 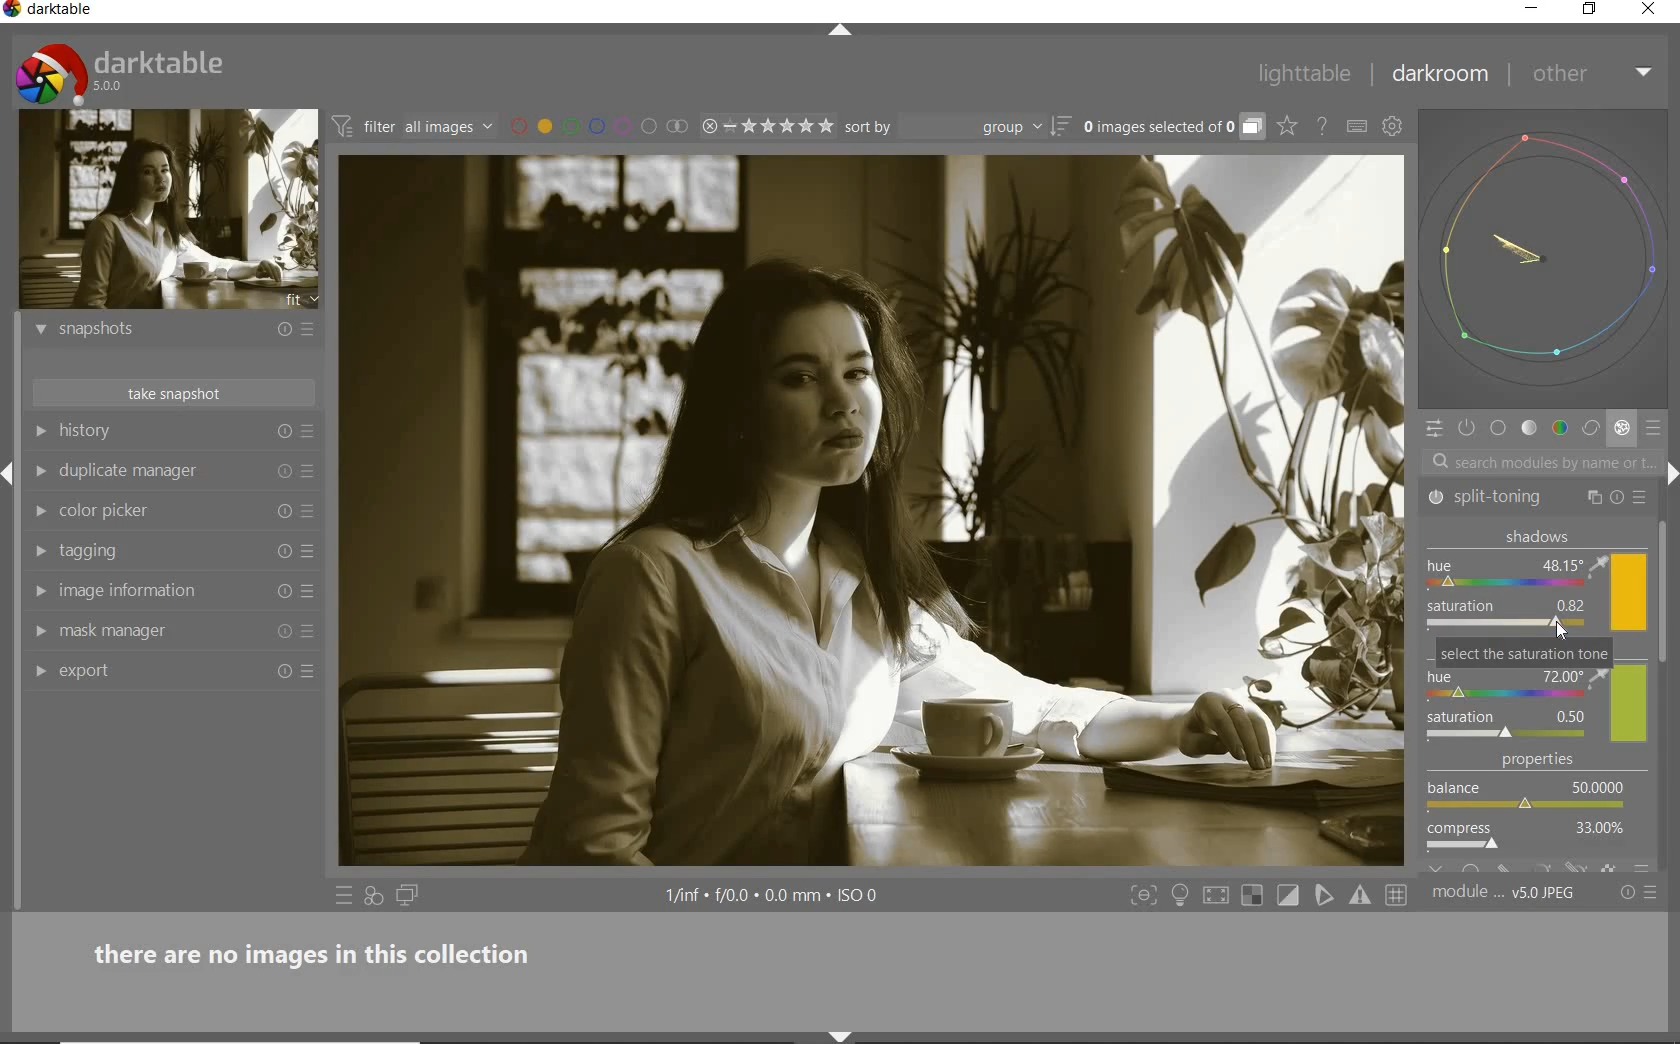 What do you see at coordinates (311, 671) in the screenshot?
I see `preset and preferences` at bounding box center [311, 671].